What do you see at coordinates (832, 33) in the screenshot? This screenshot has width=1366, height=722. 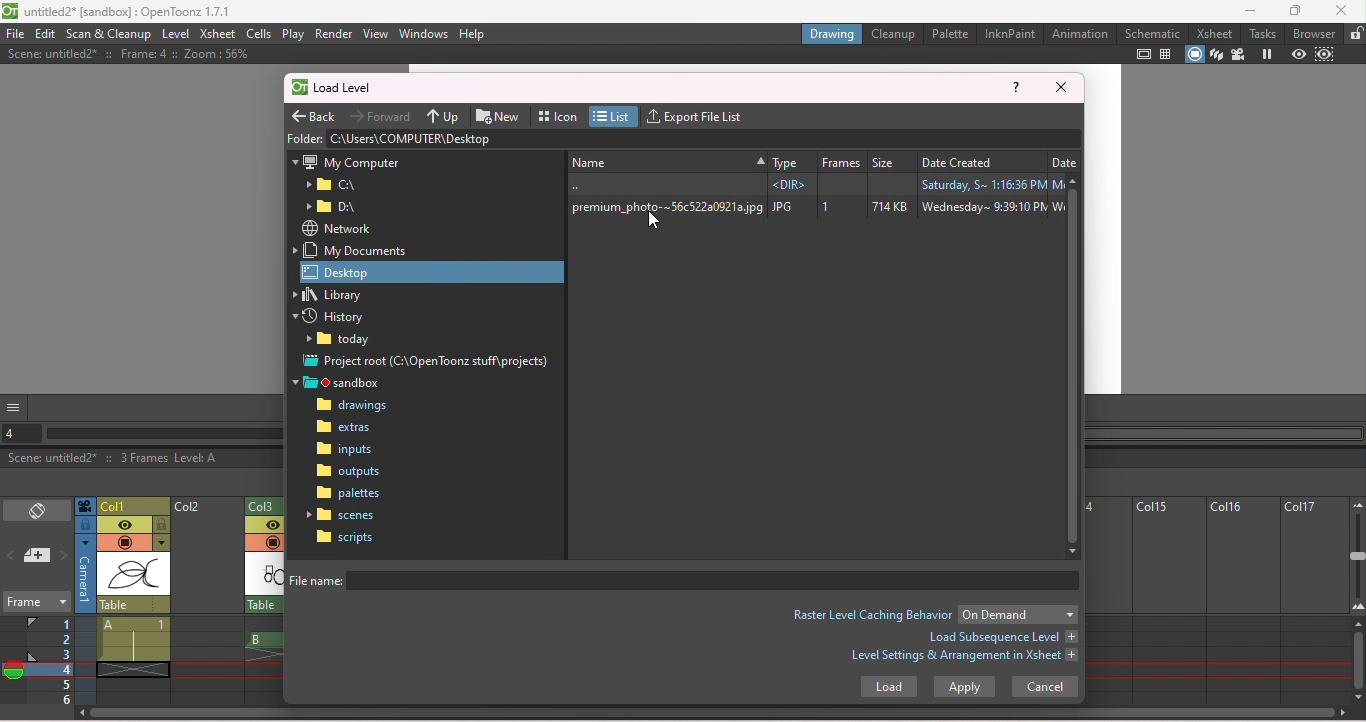 I see `Drawing` at bounding box center [832, 33].